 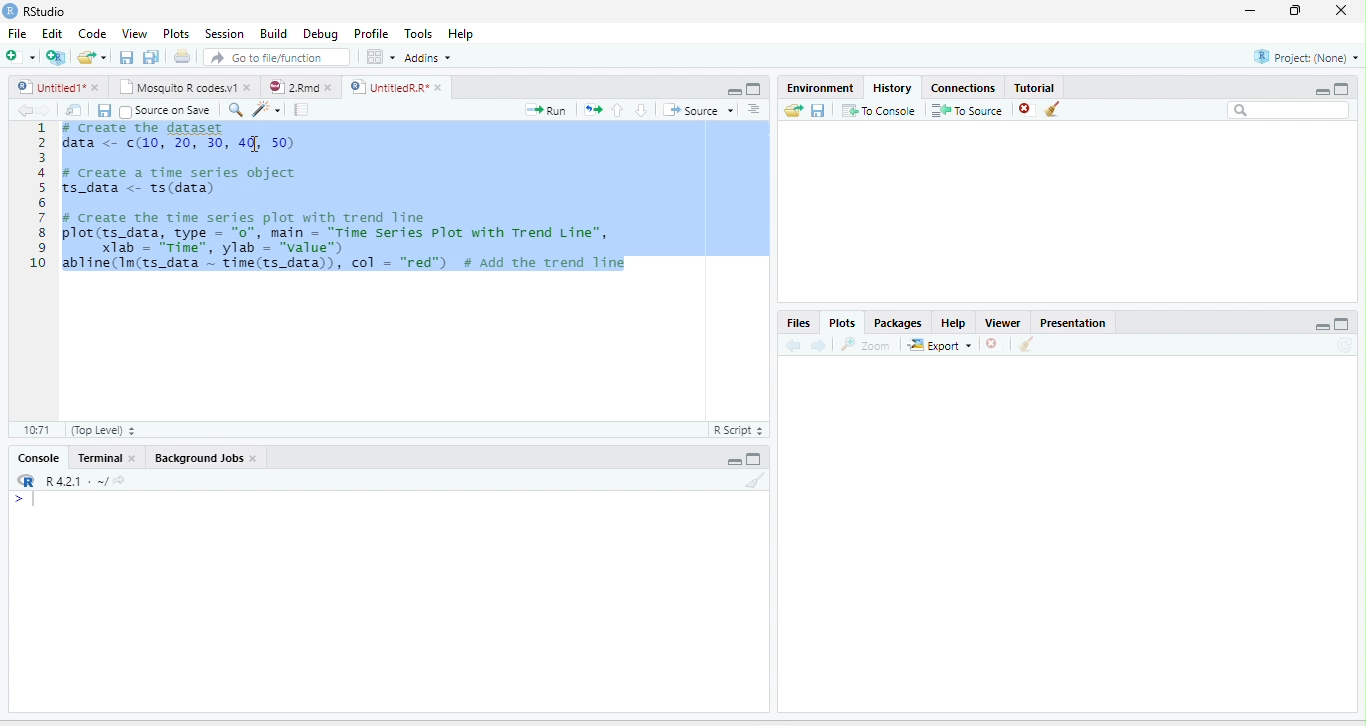 I want to click on Environment, so click(x=822, y=87).